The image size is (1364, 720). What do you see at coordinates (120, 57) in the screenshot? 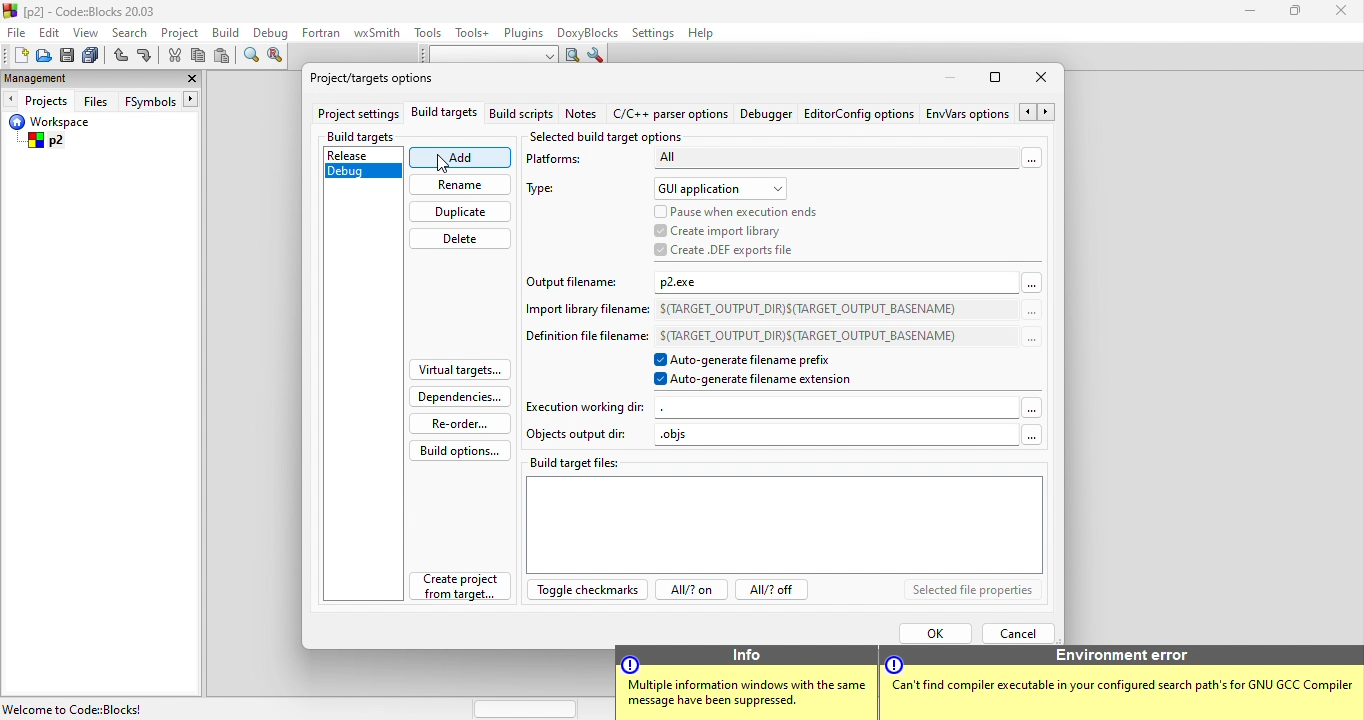
I see `undo` at bounding box center [120, 57].